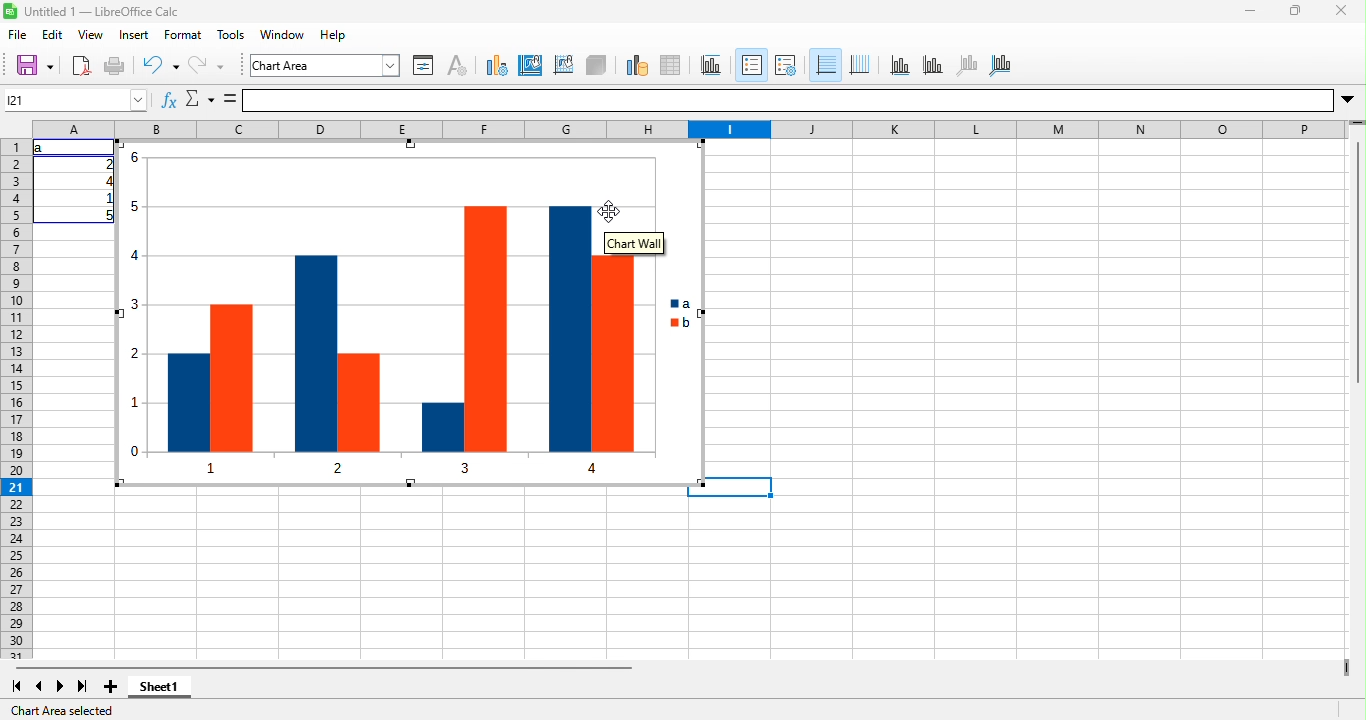  Describe the element at coordinates (159, 686) in the screenshot. I see `sheet1` at that location.